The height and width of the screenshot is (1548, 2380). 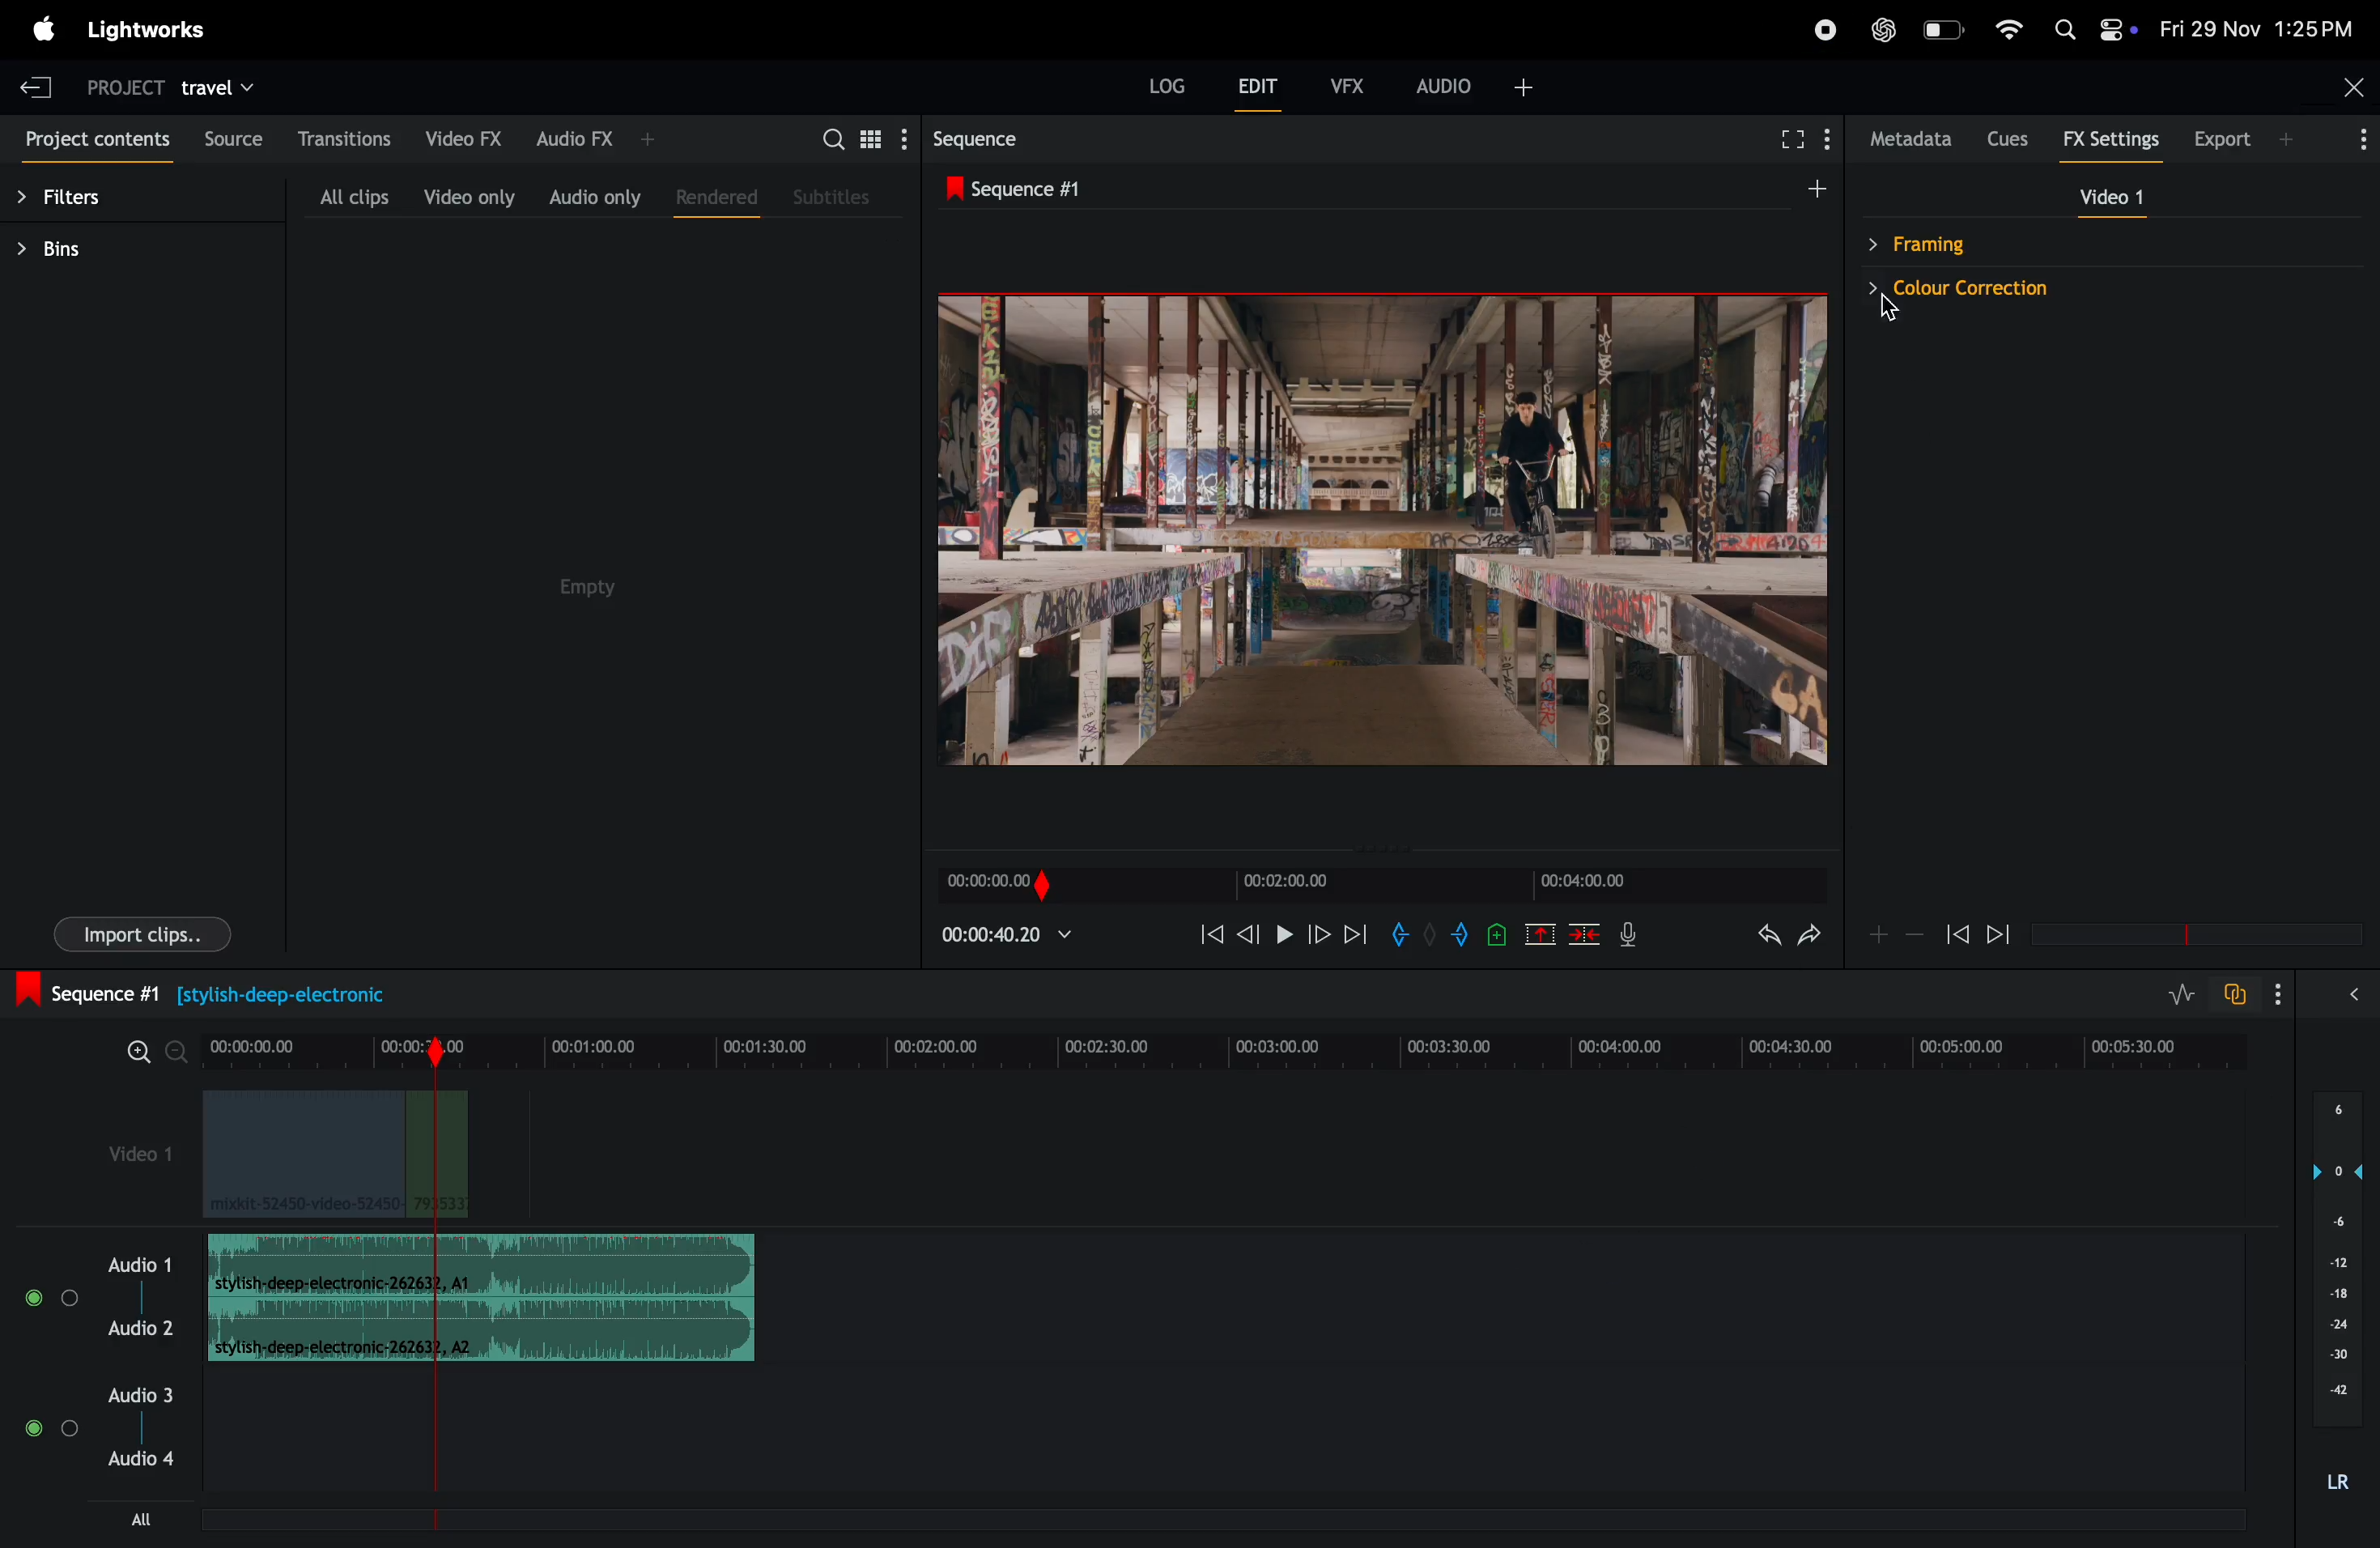 I want to click on search bar, so click(x=823, y=136).